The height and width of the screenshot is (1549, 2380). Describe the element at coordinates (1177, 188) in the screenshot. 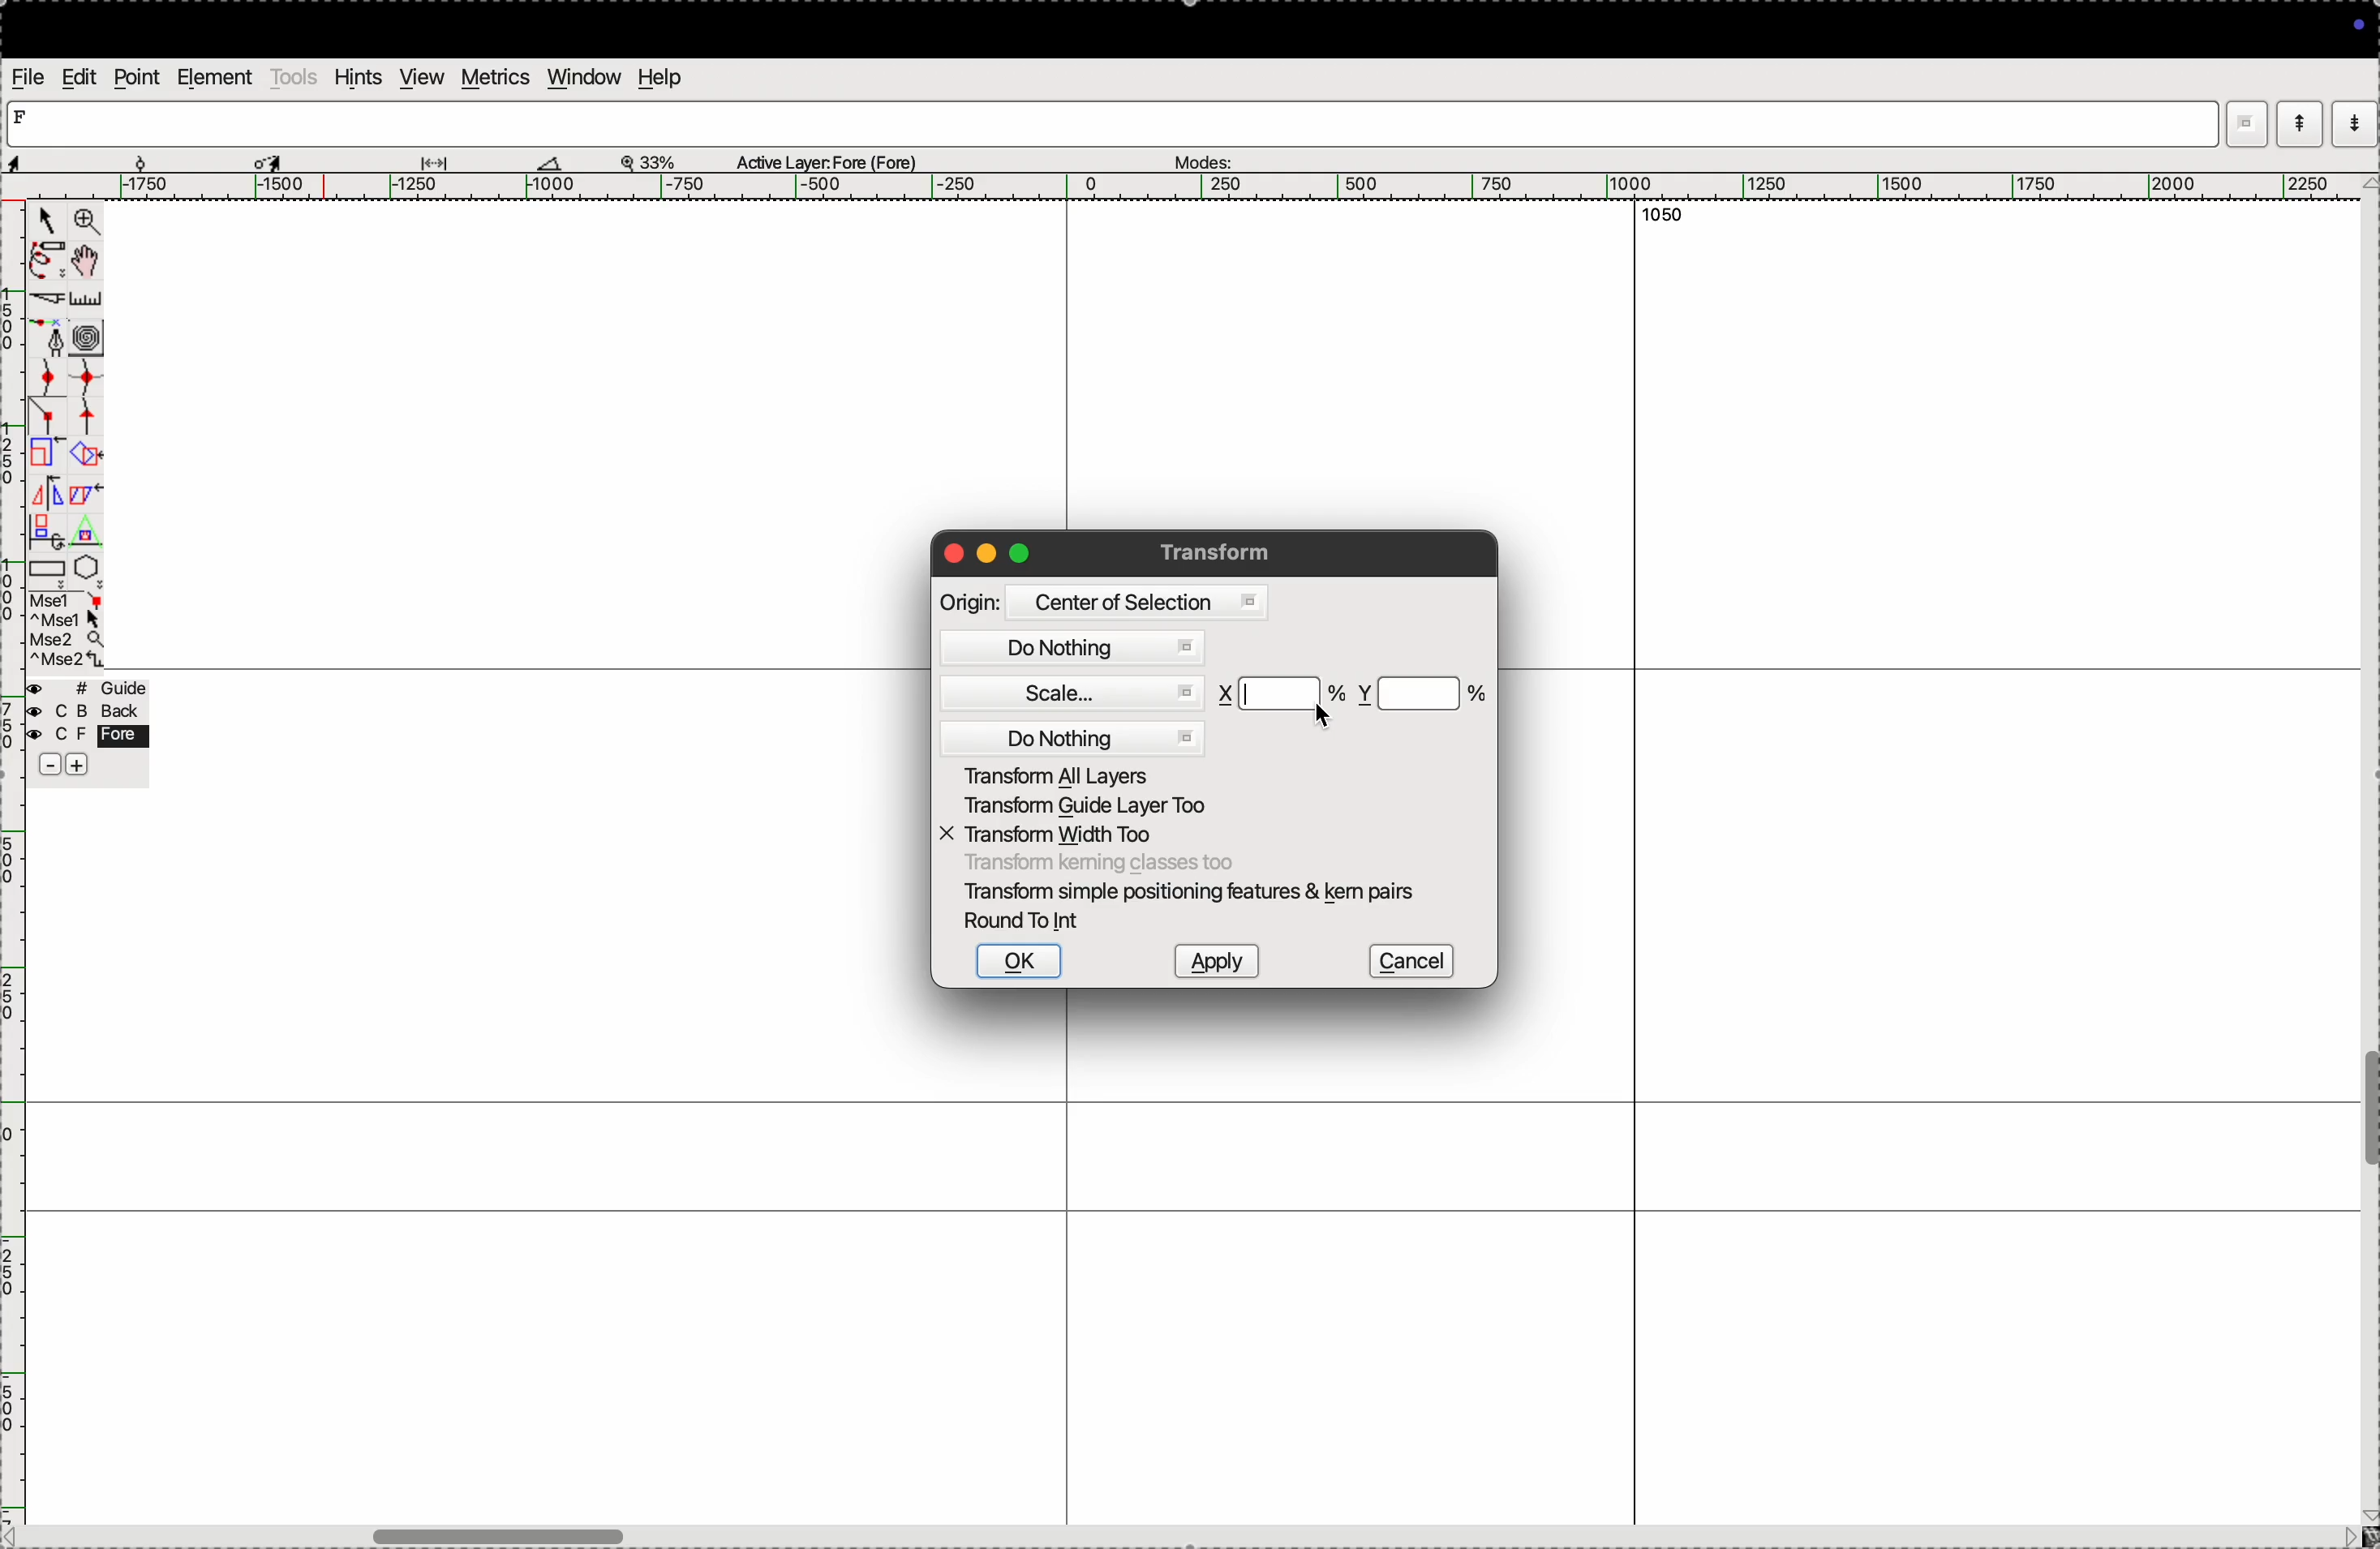

I see `horizontal scale` at that location.